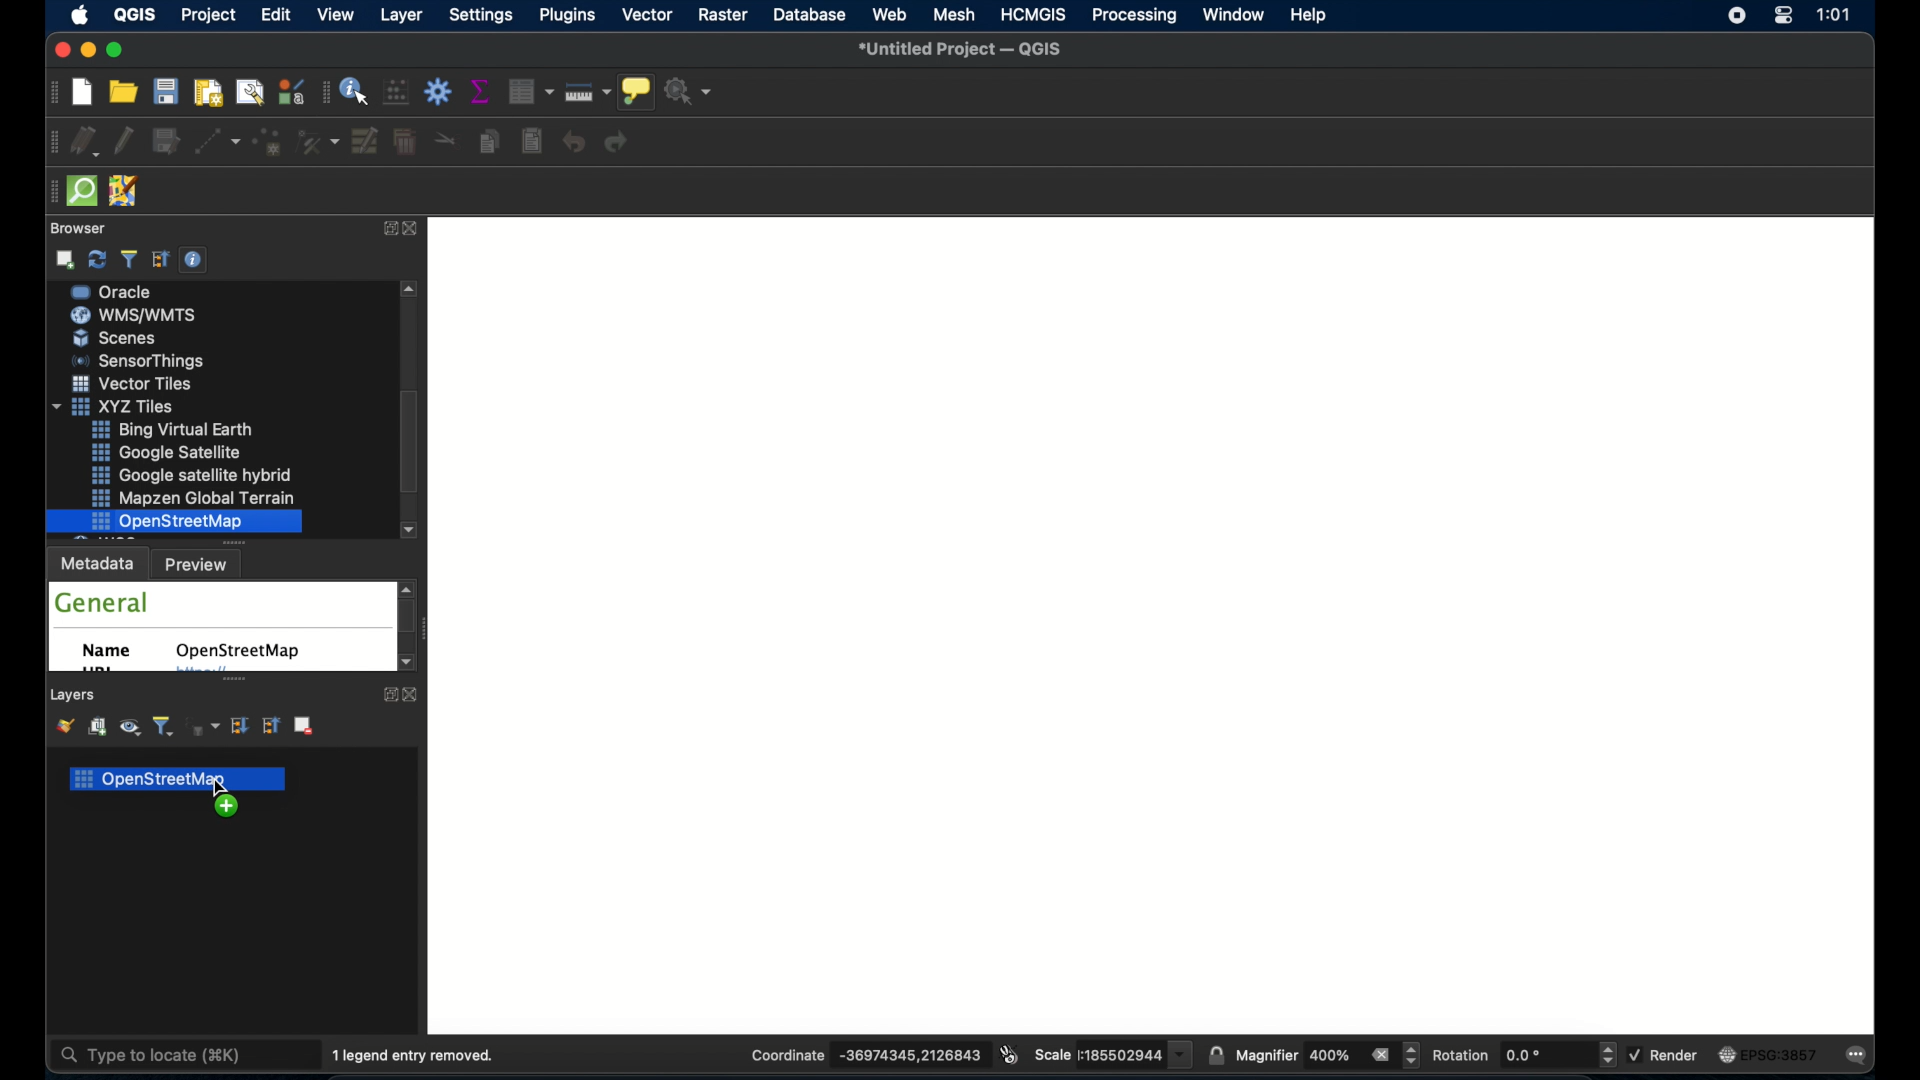 The image size is (1920, 1080). What do you see at coordinates (247, 93) in the screenshot?
I see `show layout manager` at bounding box center [247, 93].